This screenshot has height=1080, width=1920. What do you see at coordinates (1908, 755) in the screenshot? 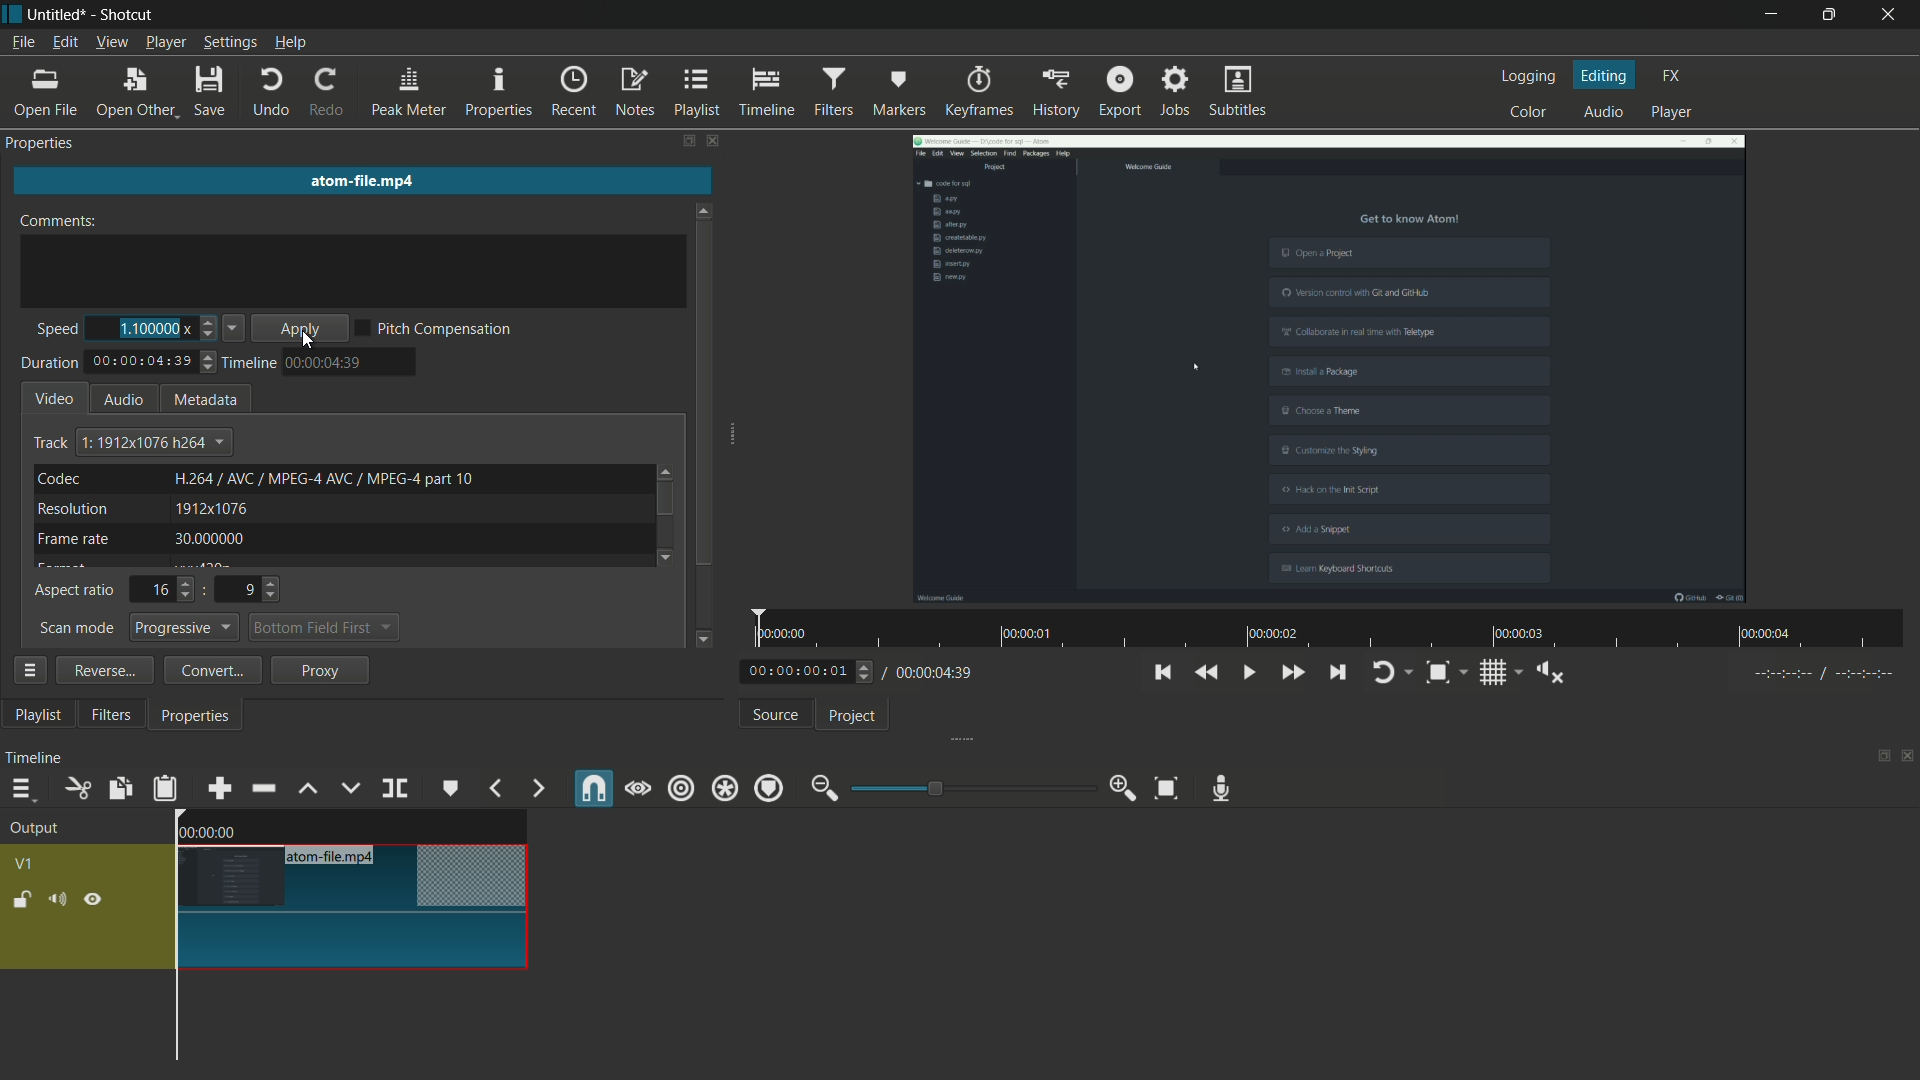
I see `close timeline` at bounding box center [1908, 755].